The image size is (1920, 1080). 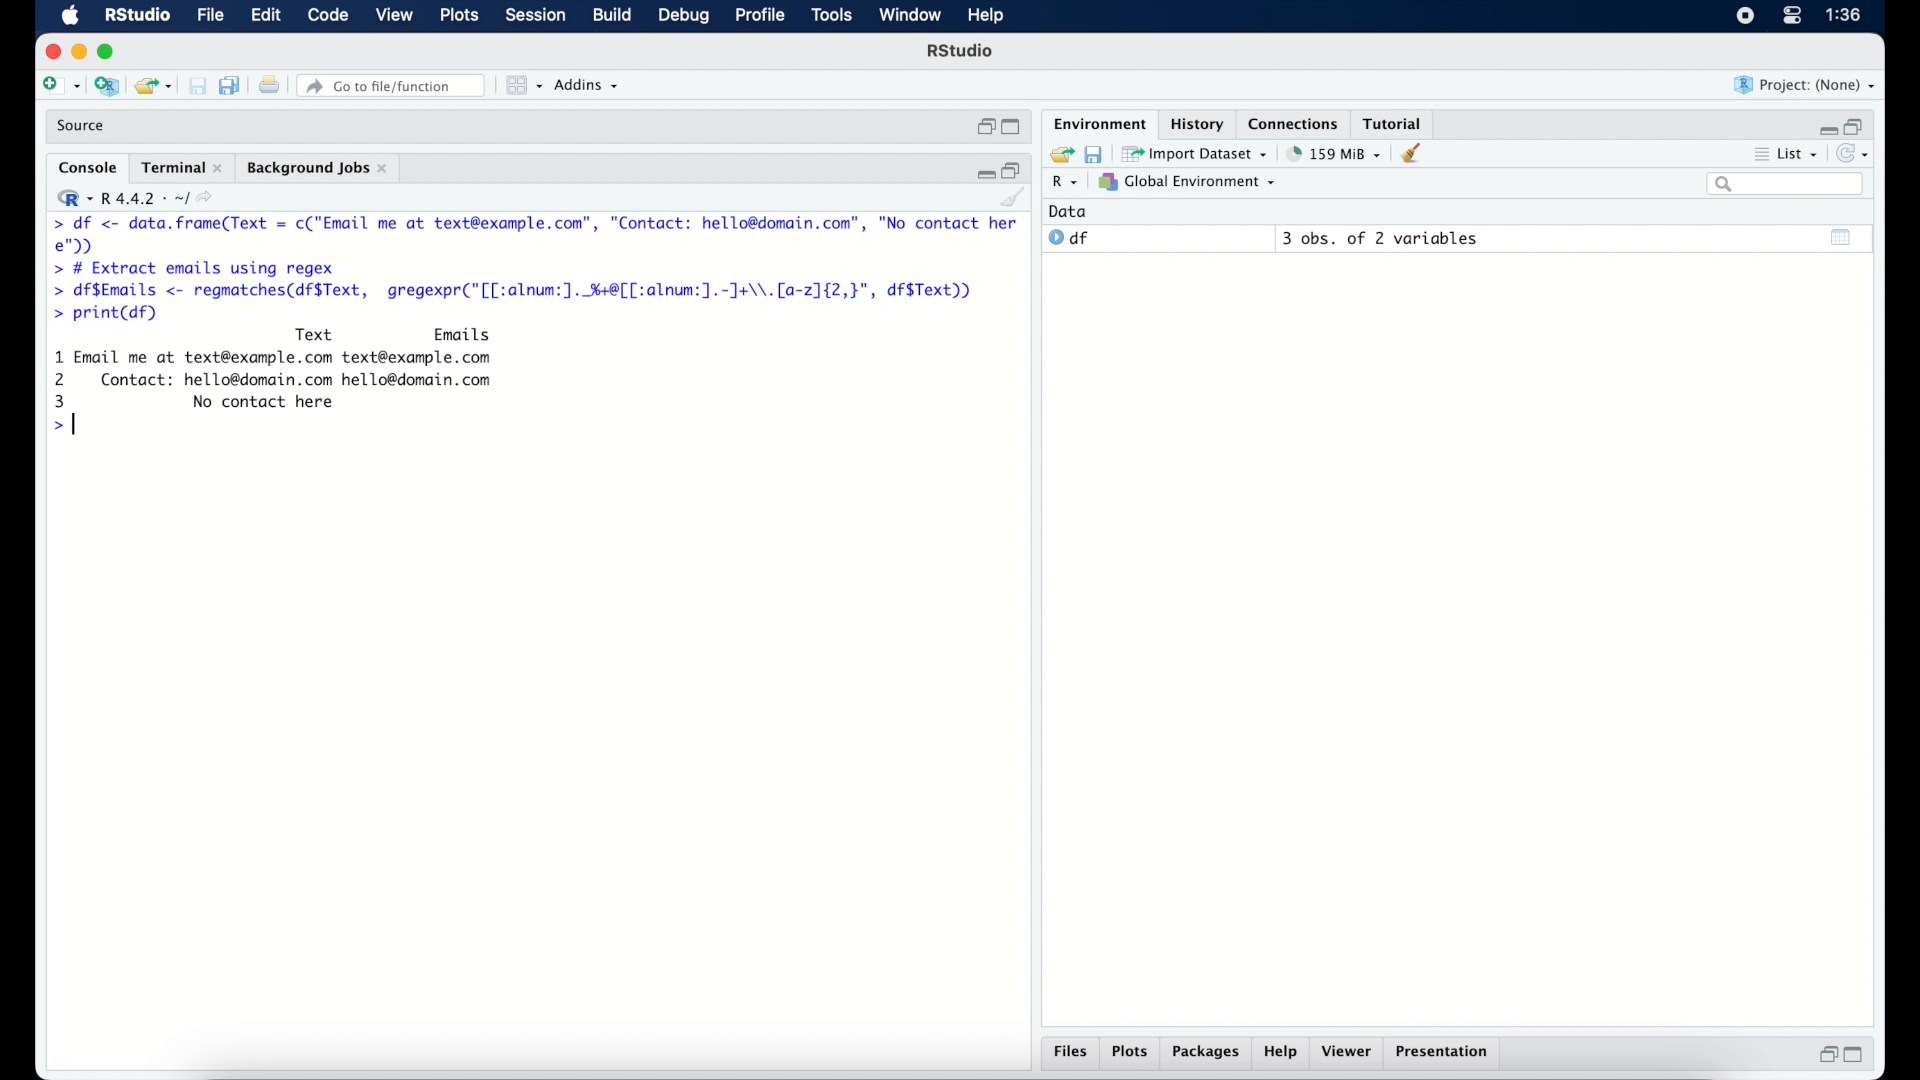 What do you see at coordinates (60, 86) in the screenshot?
I see `create new file` at bounding box center [60, 86].